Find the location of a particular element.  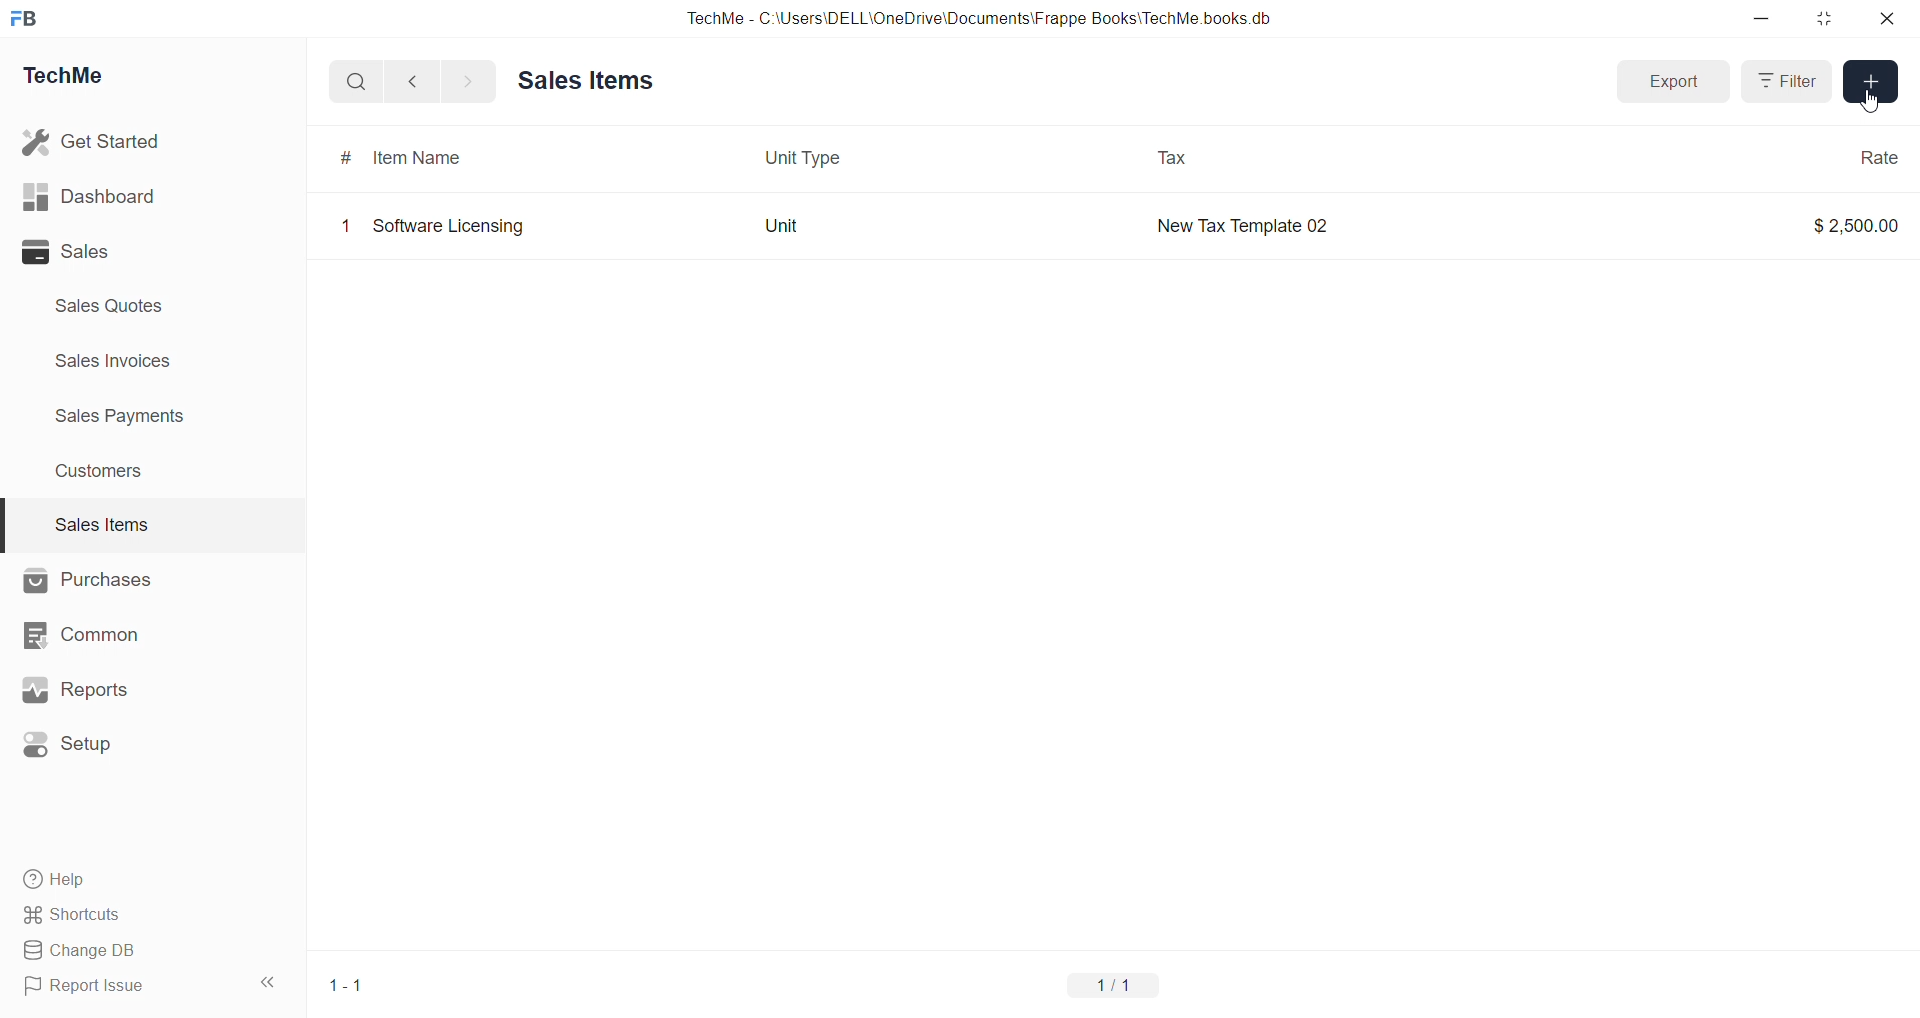

resize is located at coordinates (1824, 19).